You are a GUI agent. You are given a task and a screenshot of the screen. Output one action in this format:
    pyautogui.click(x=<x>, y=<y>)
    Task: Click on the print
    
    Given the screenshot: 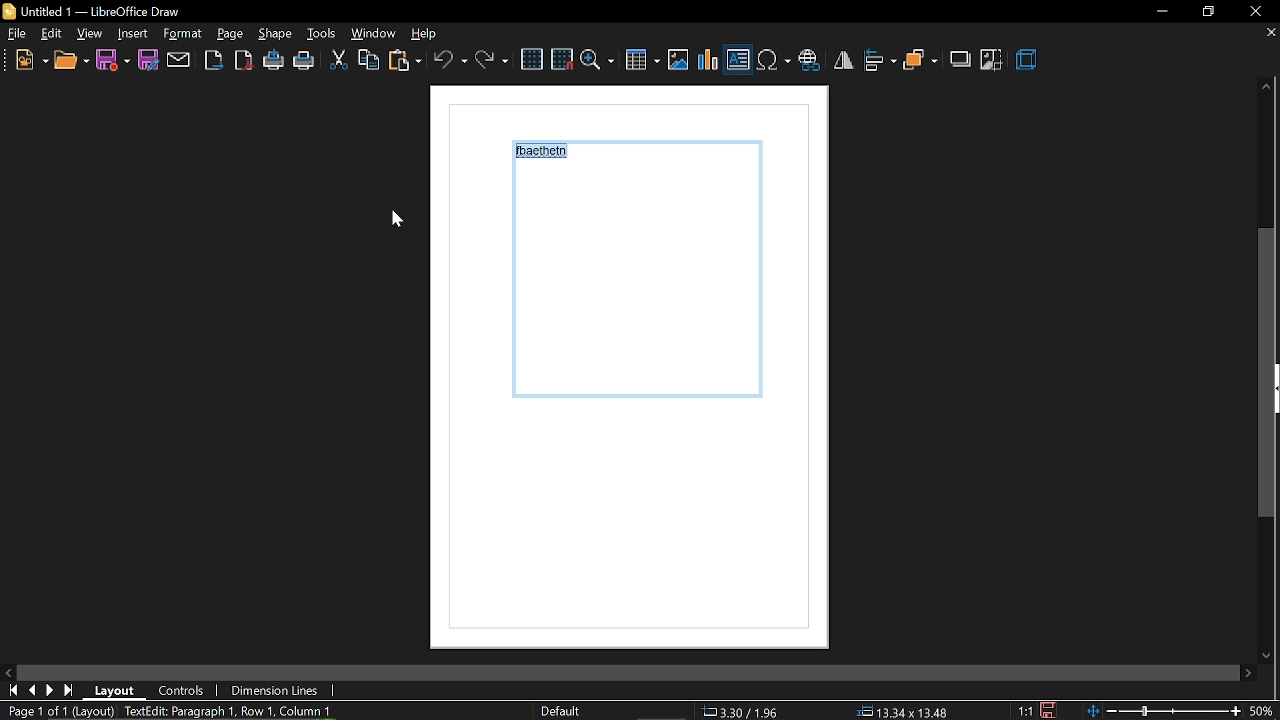 What is the action you would take?
    pyautogui.click(x=304, y=63)
    